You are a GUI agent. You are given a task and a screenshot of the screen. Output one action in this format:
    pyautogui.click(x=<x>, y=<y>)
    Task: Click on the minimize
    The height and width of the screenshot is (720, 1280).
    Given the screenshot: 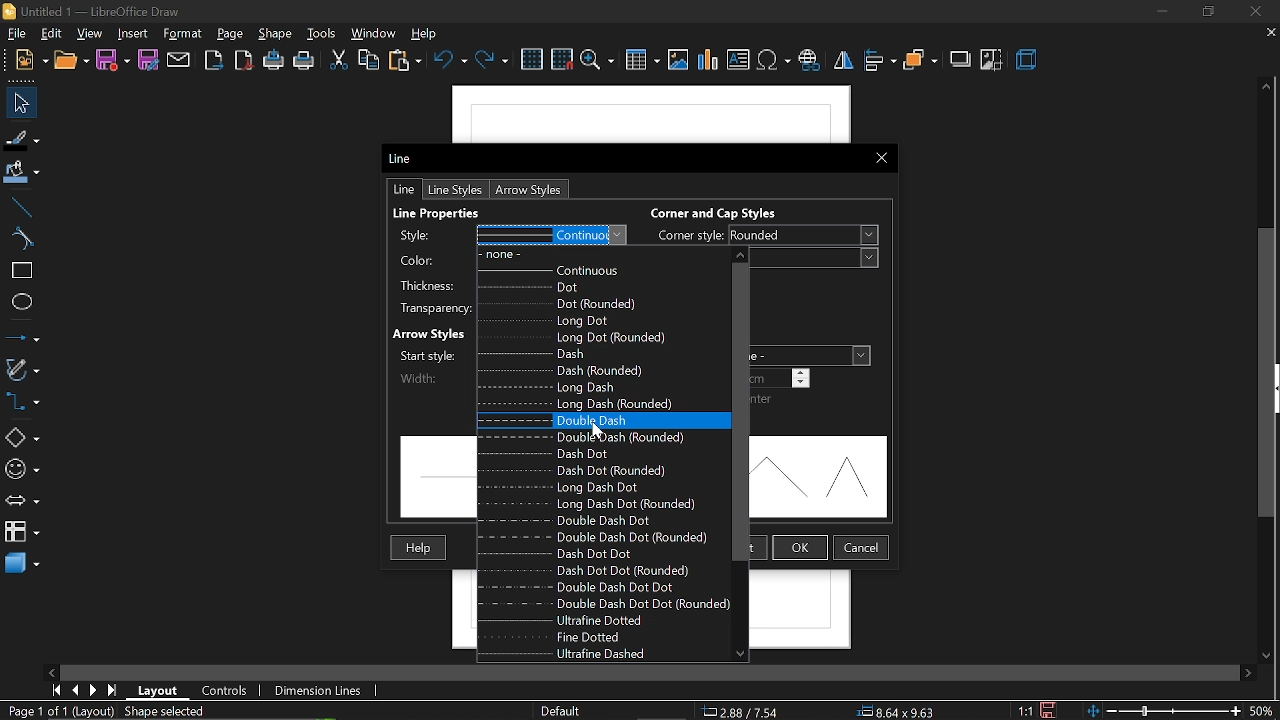 What is the action you would take?
    pyautogui.click(x=1162, y=12)
    